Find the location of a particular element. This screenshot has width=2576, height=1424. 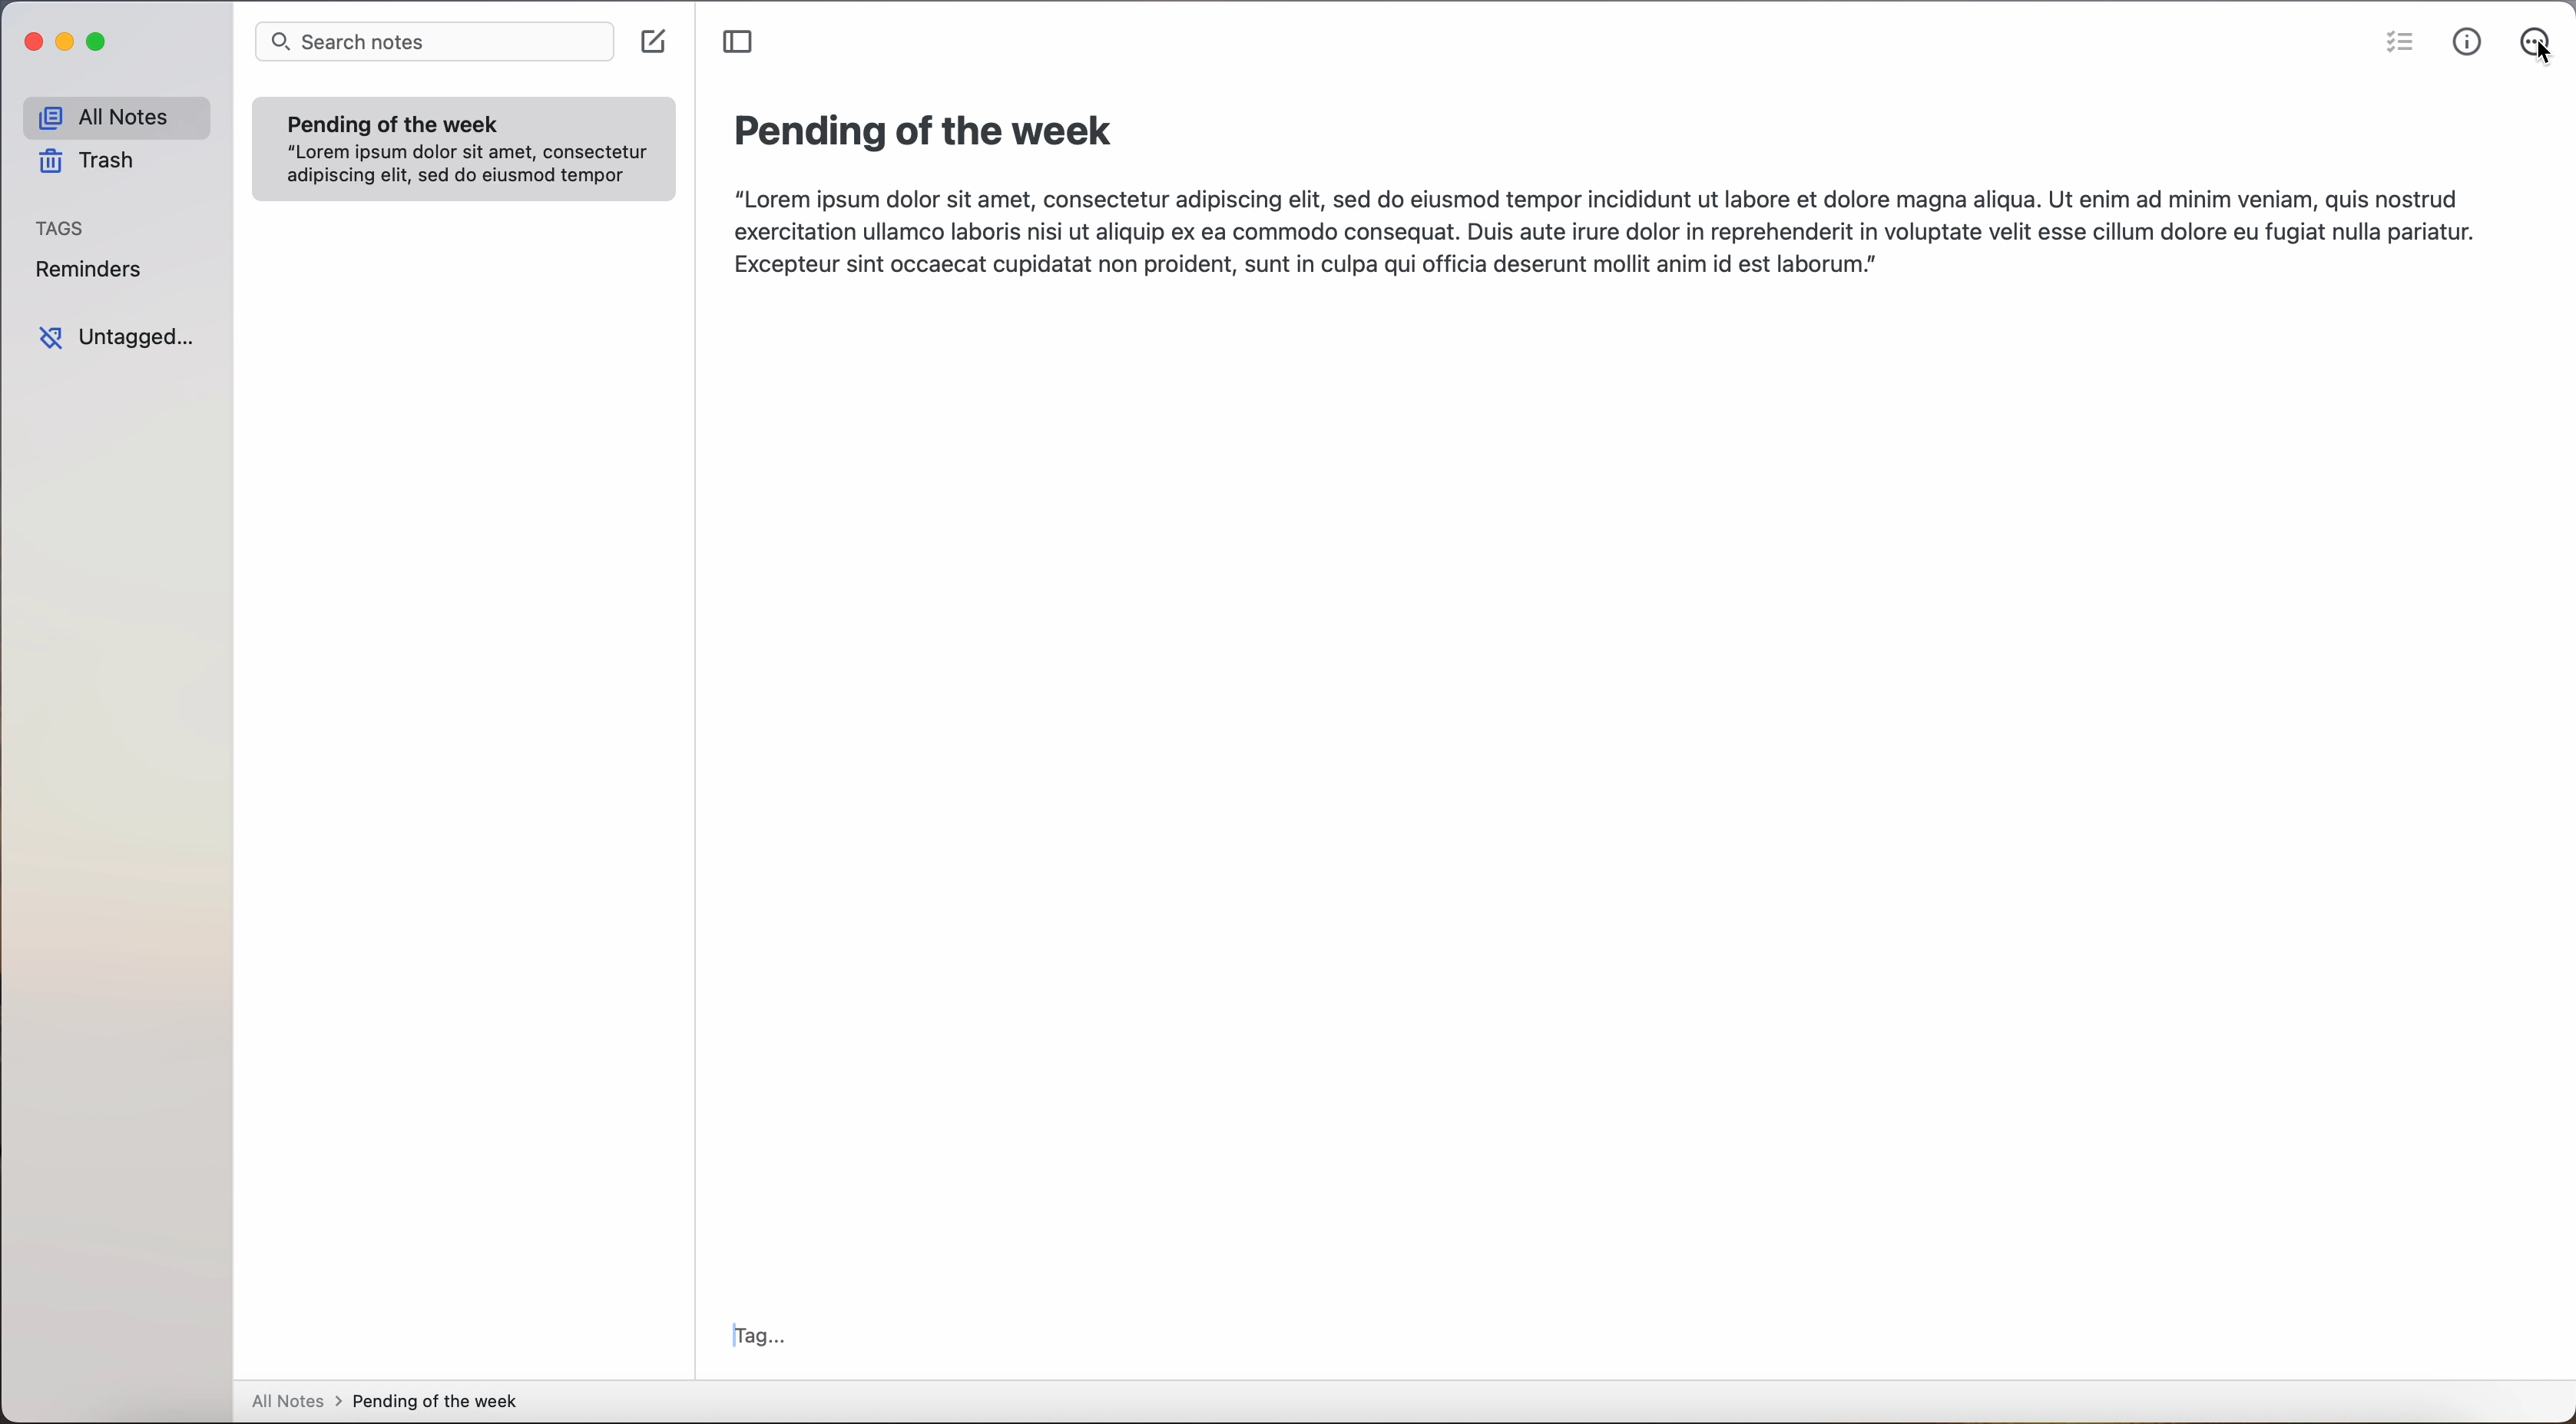

all notes > Pending of the week is located at coordinates (391, 1405).